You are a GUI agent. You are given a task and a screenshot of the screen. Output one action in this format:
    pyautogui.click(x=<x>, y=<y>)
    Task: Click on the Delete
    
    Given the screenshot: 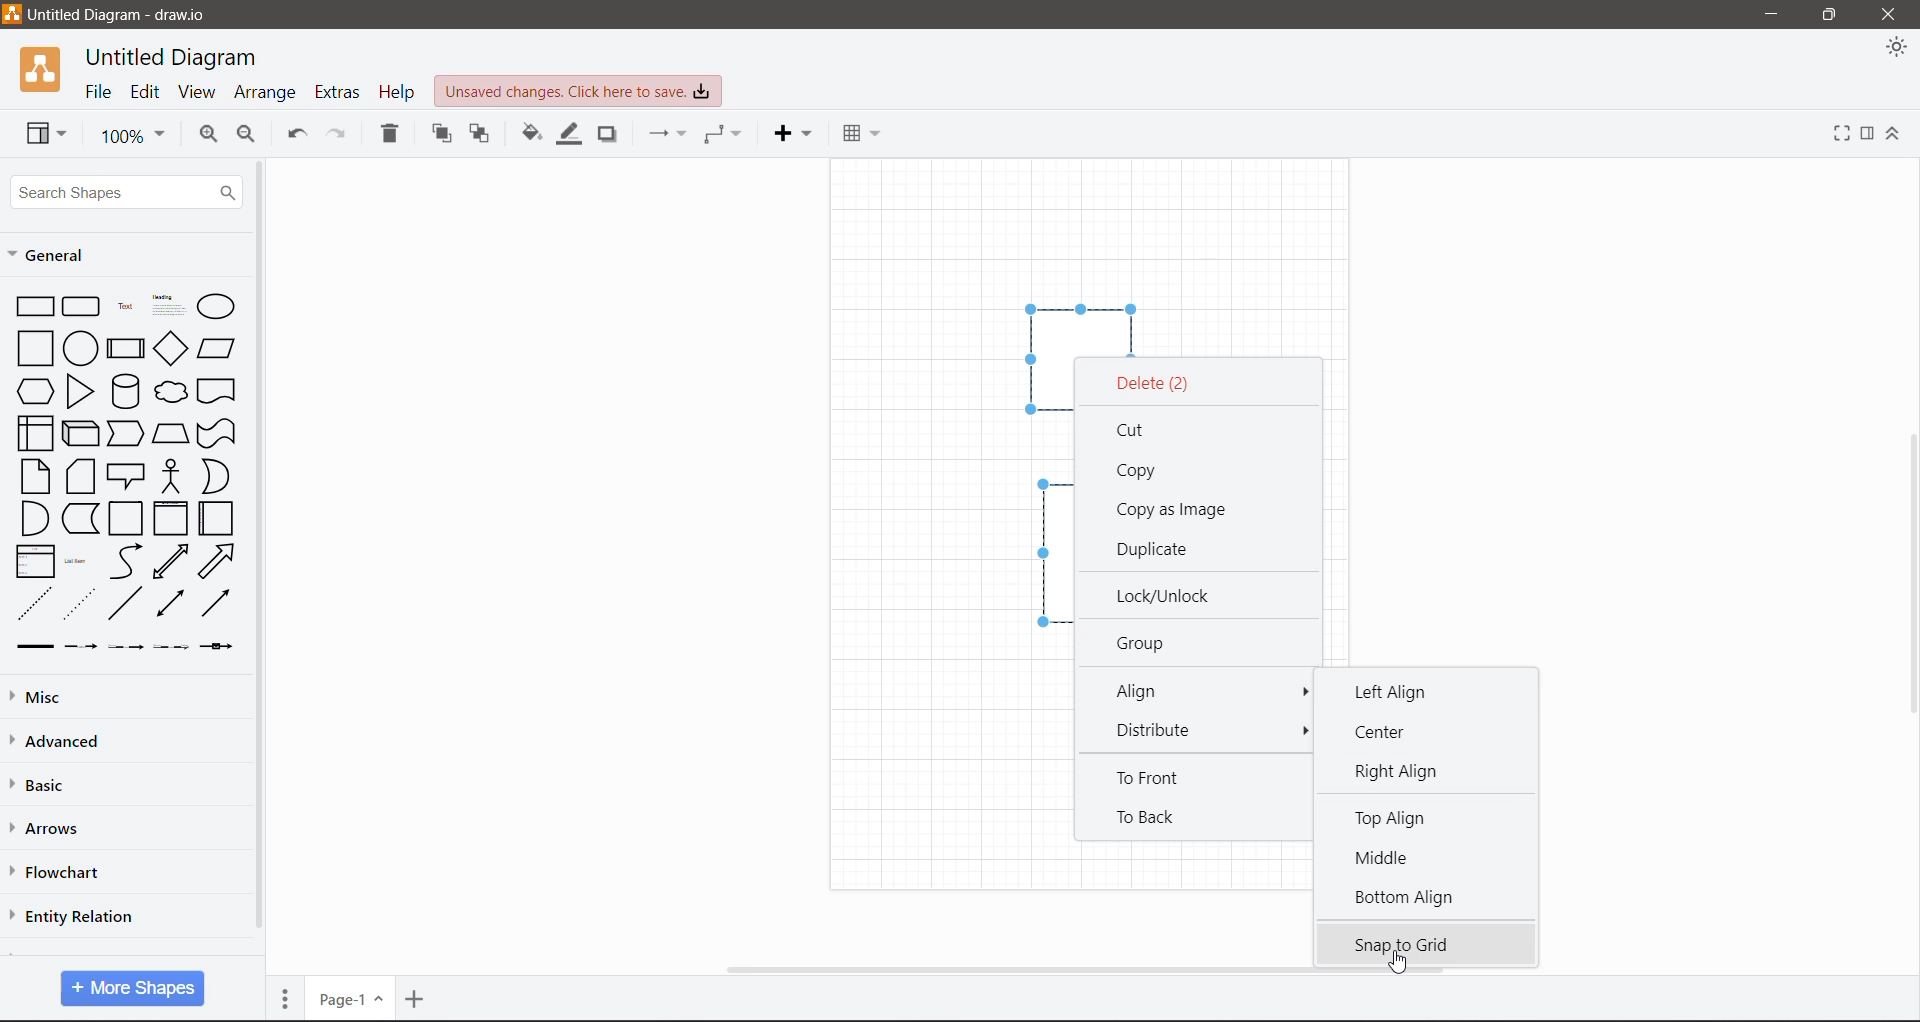 What is the action you would take?
    pyautogui.click(x=388, y=136)
    